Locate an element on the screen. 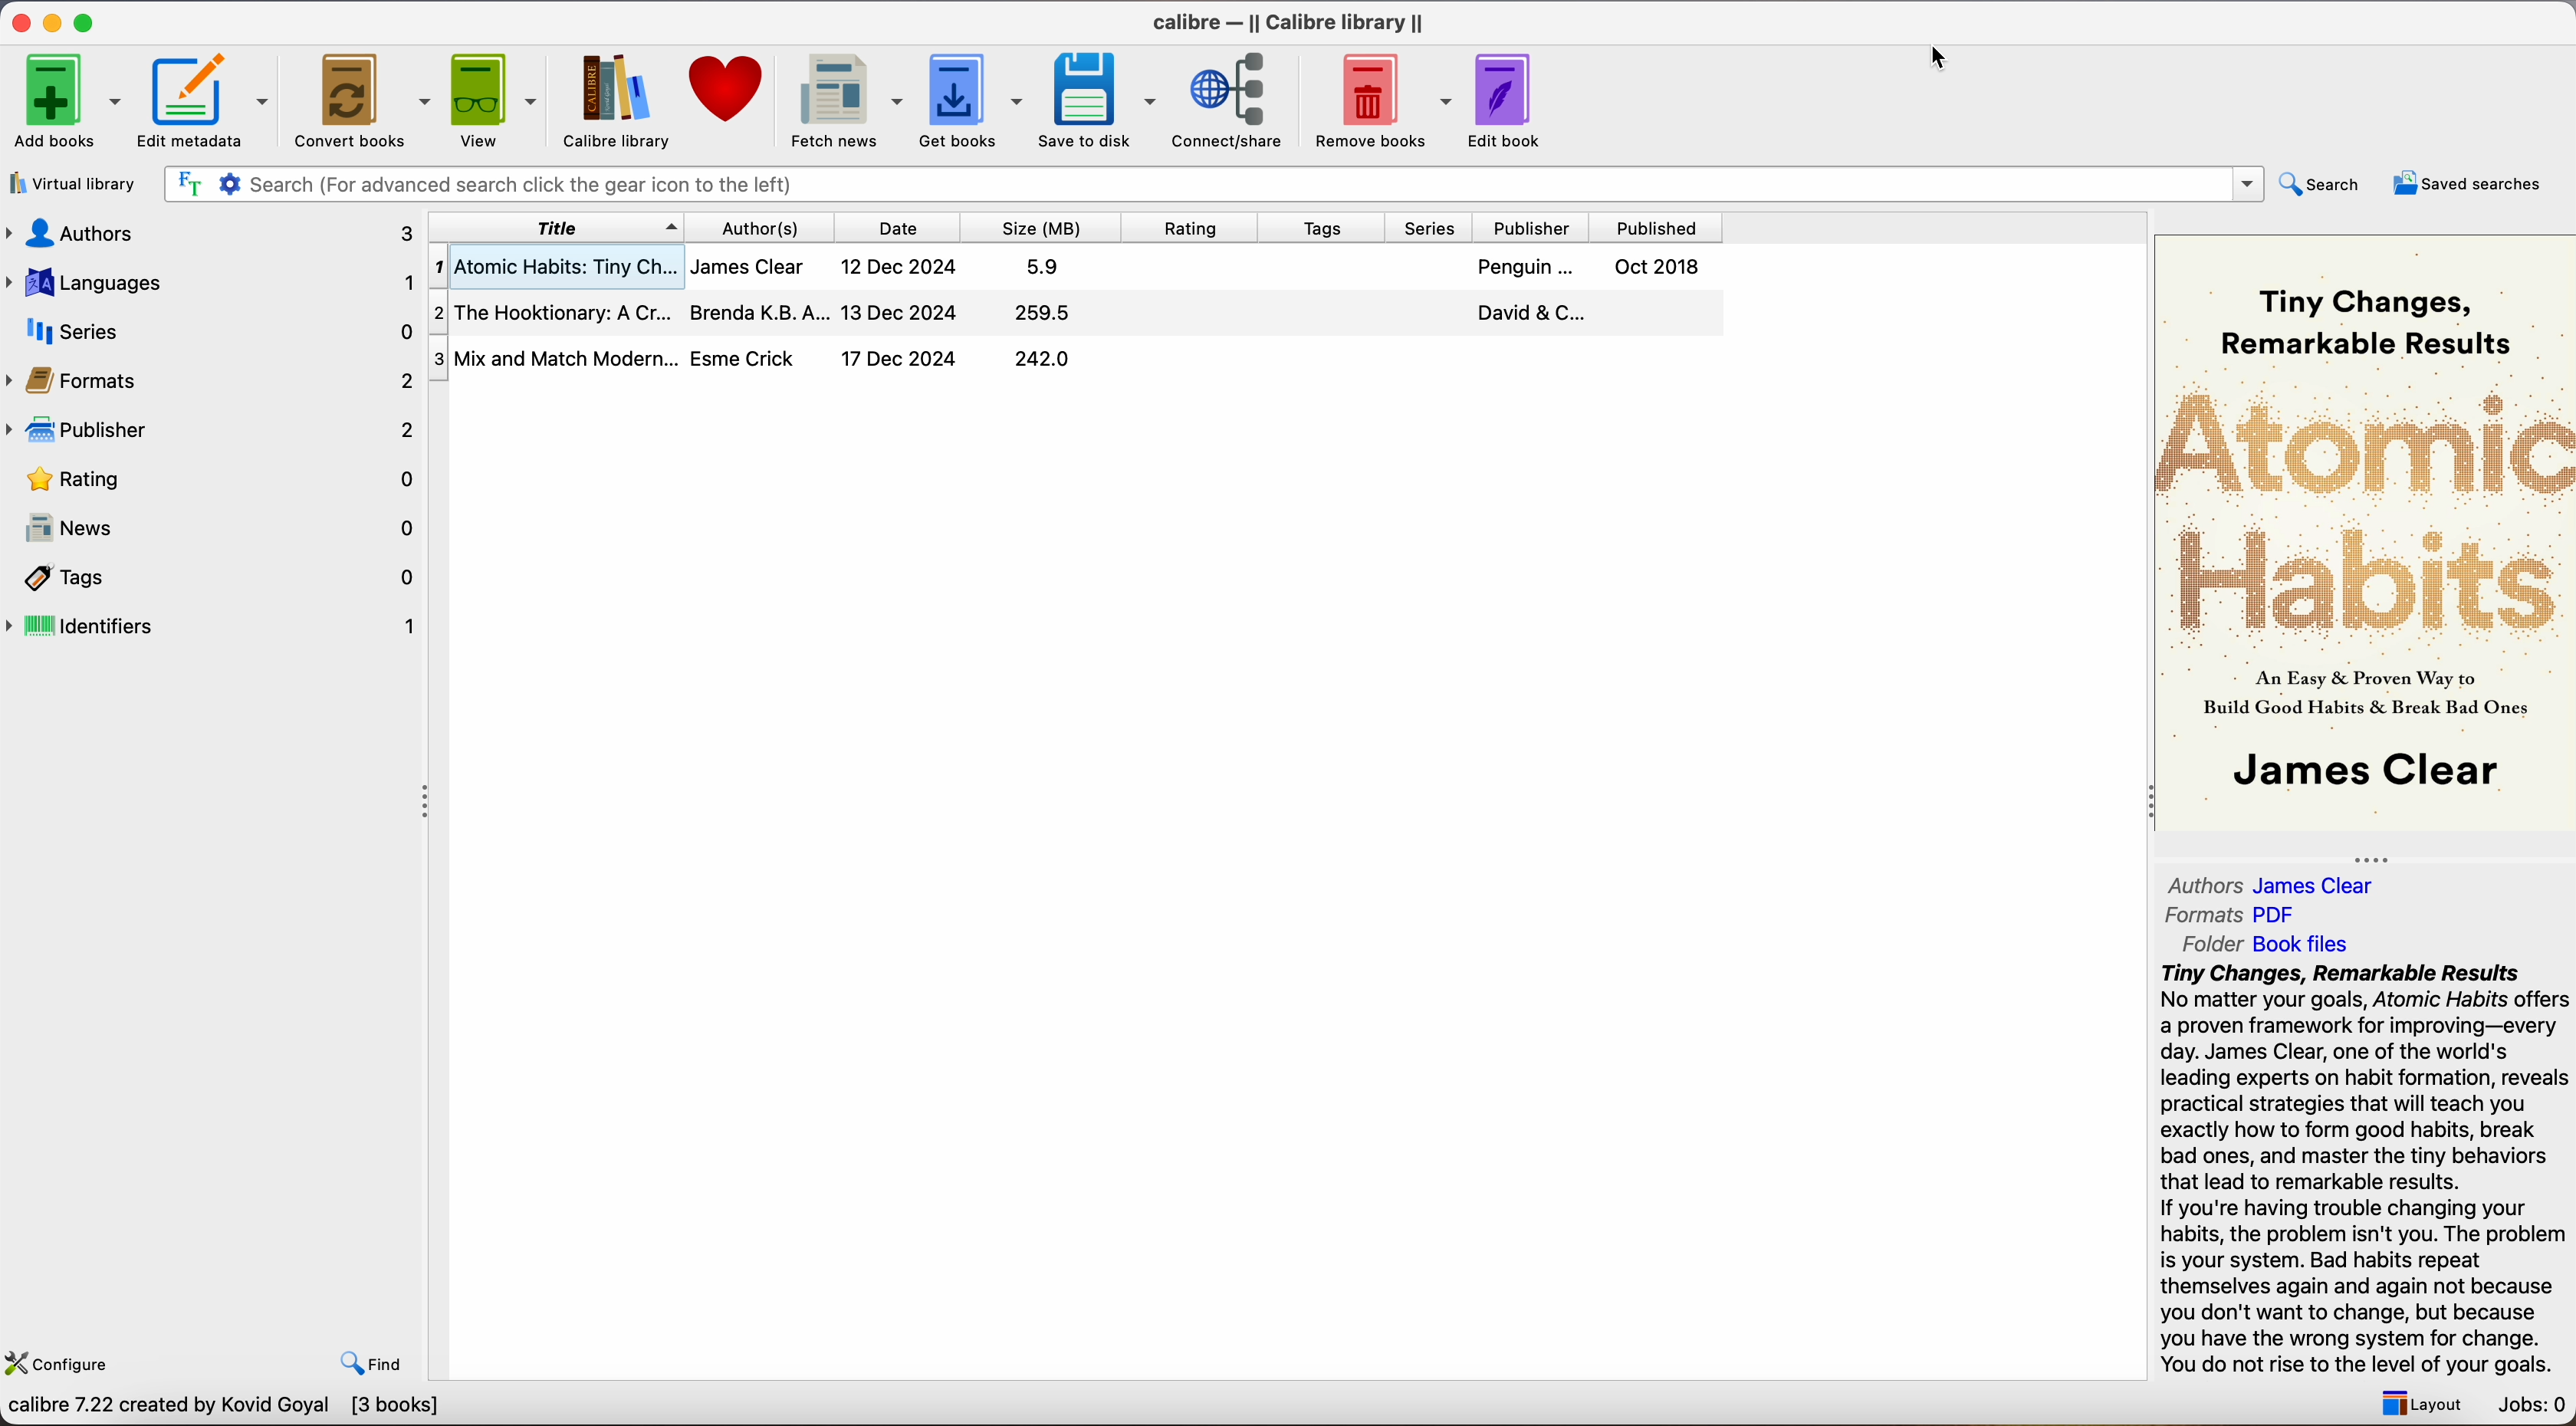 This screenshot has width=2576, height=1426. publisher is located at coordinates (1539, 228).